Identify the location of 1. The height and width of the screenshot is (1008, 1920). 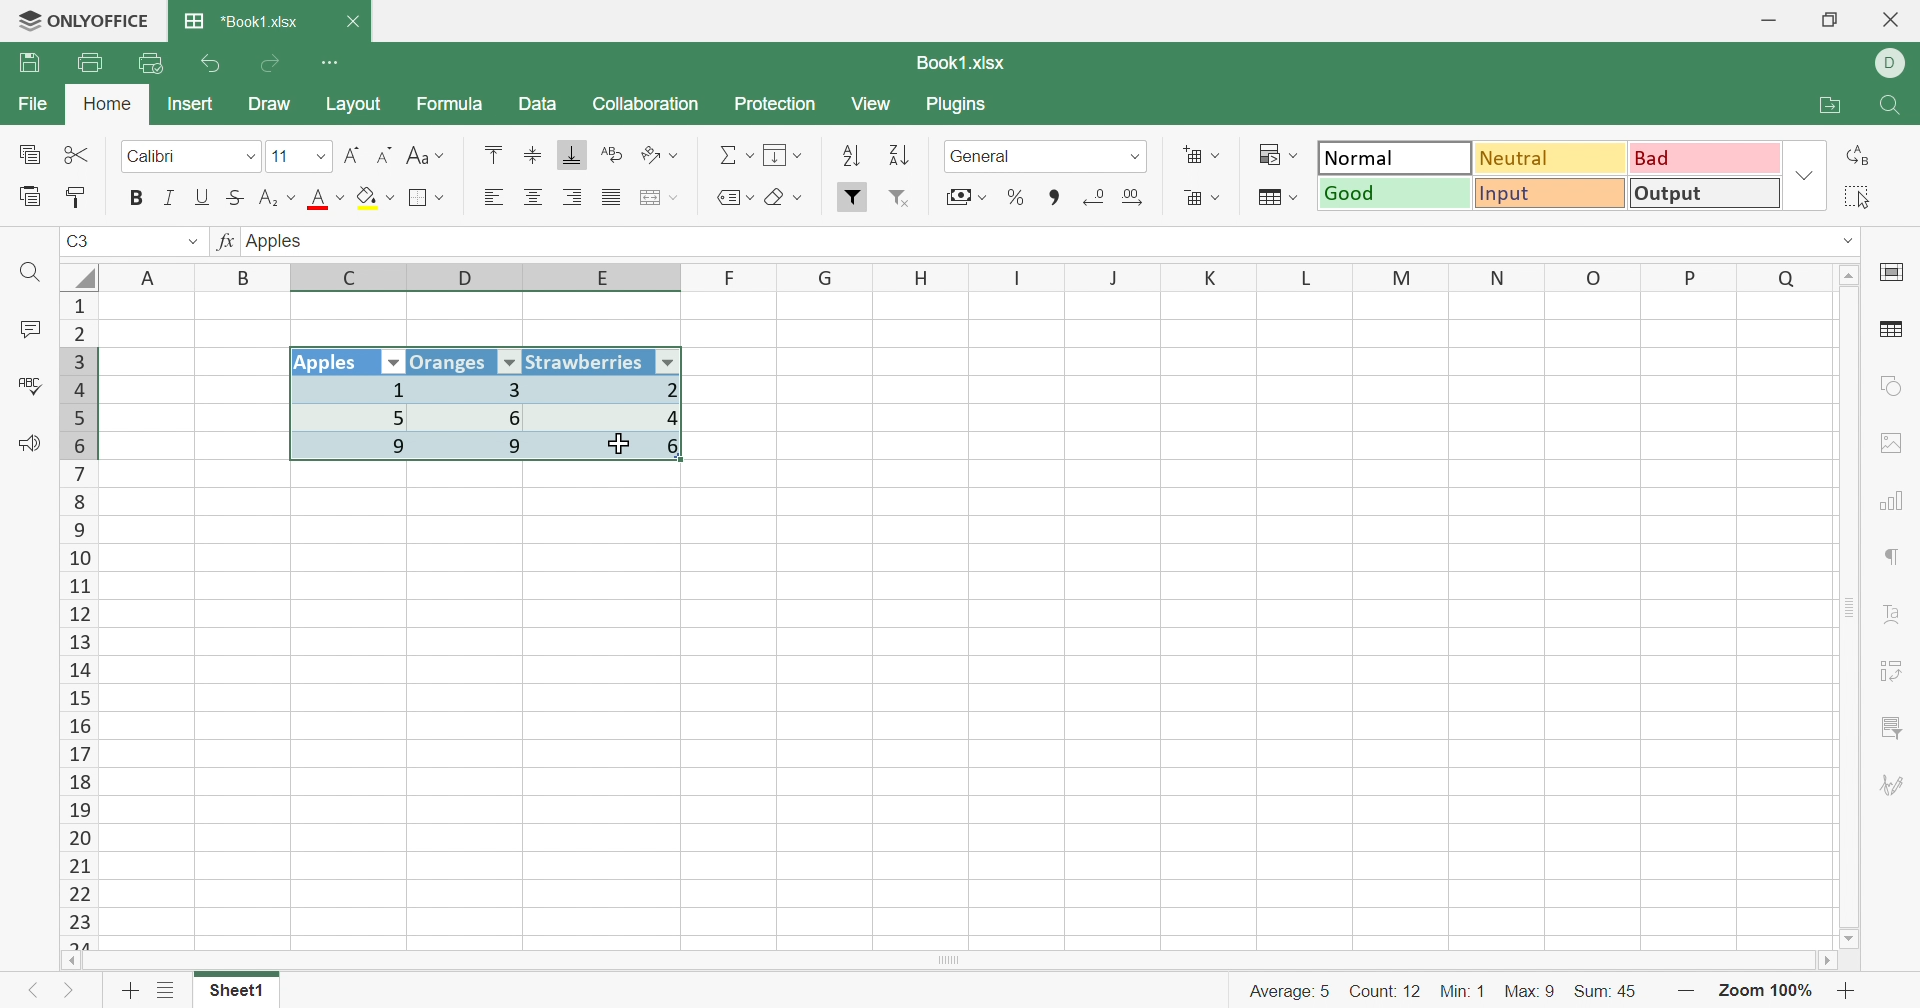
(347, 390).